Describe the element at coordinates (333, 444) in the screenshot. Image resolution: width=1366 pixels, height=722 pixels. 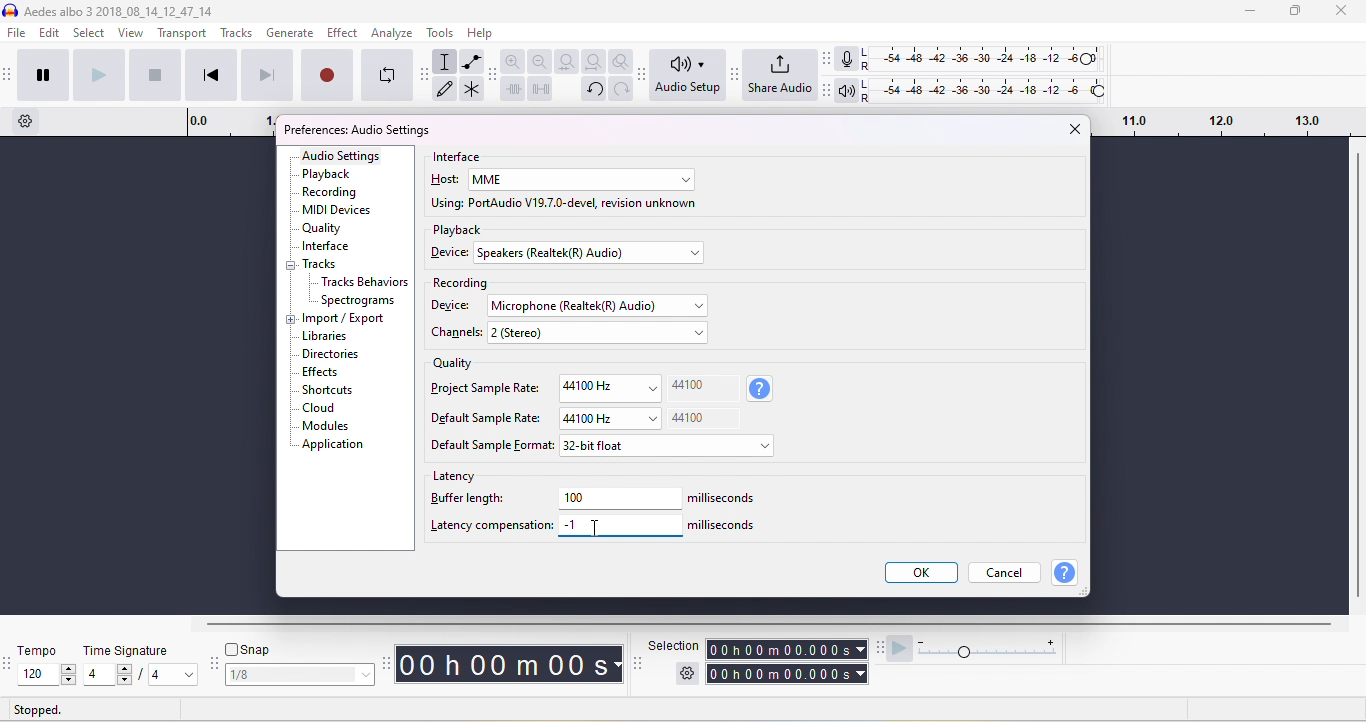
I see `application` at that location.